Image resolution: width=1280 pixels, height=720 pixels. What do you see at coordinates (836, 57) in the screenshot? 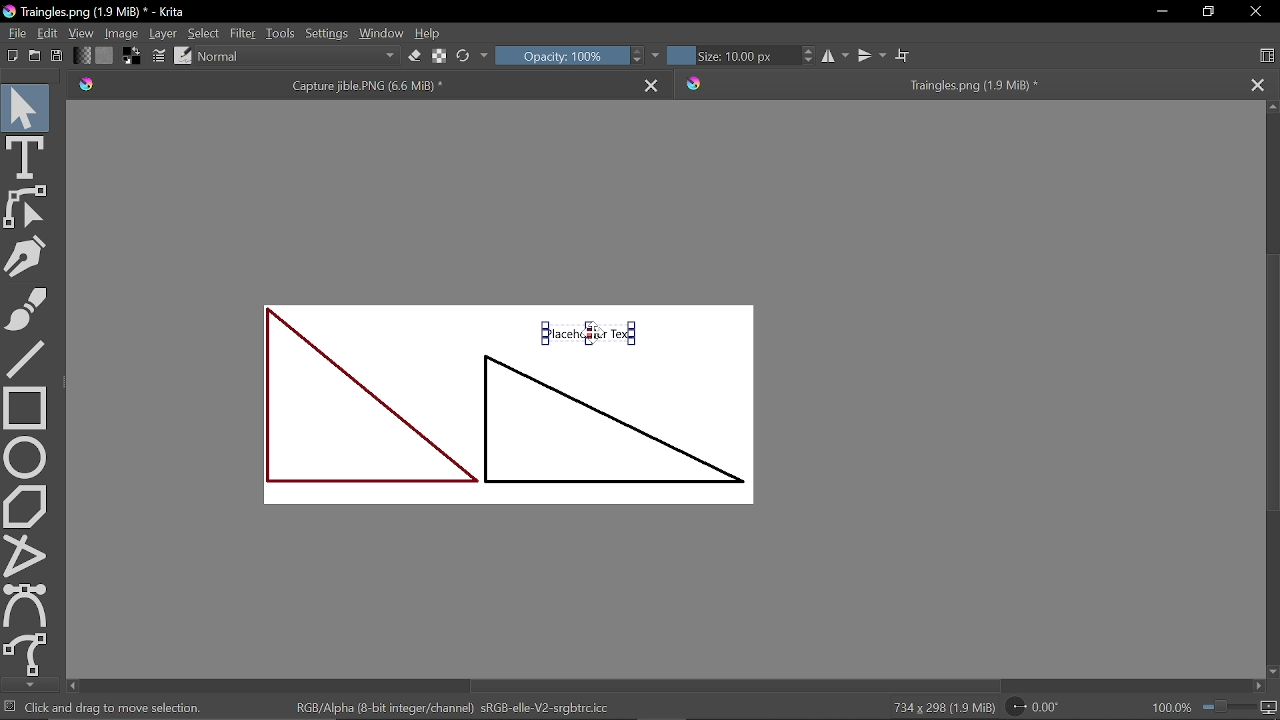
I see `Horizontal mirror` at bounding box center [836, 57].